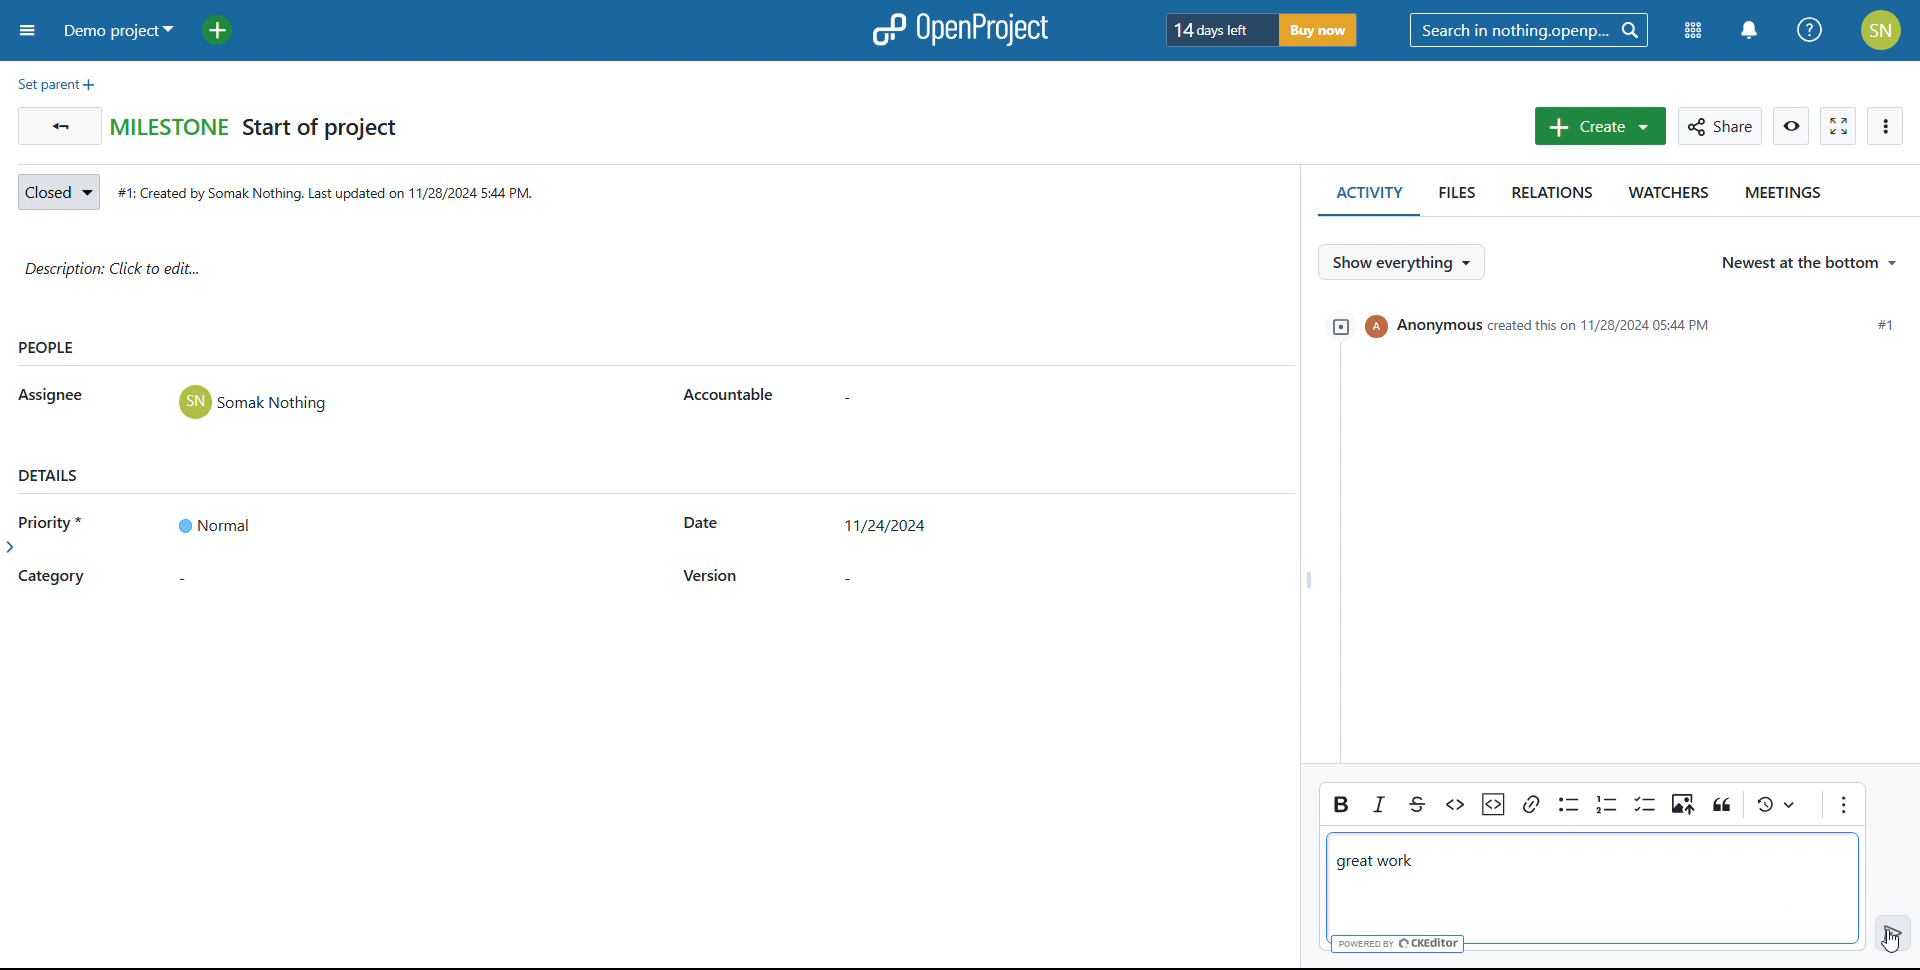 Image resolution: width=1920 pixels, height=970 pixels. I want to click on code, so click(1455, 805).